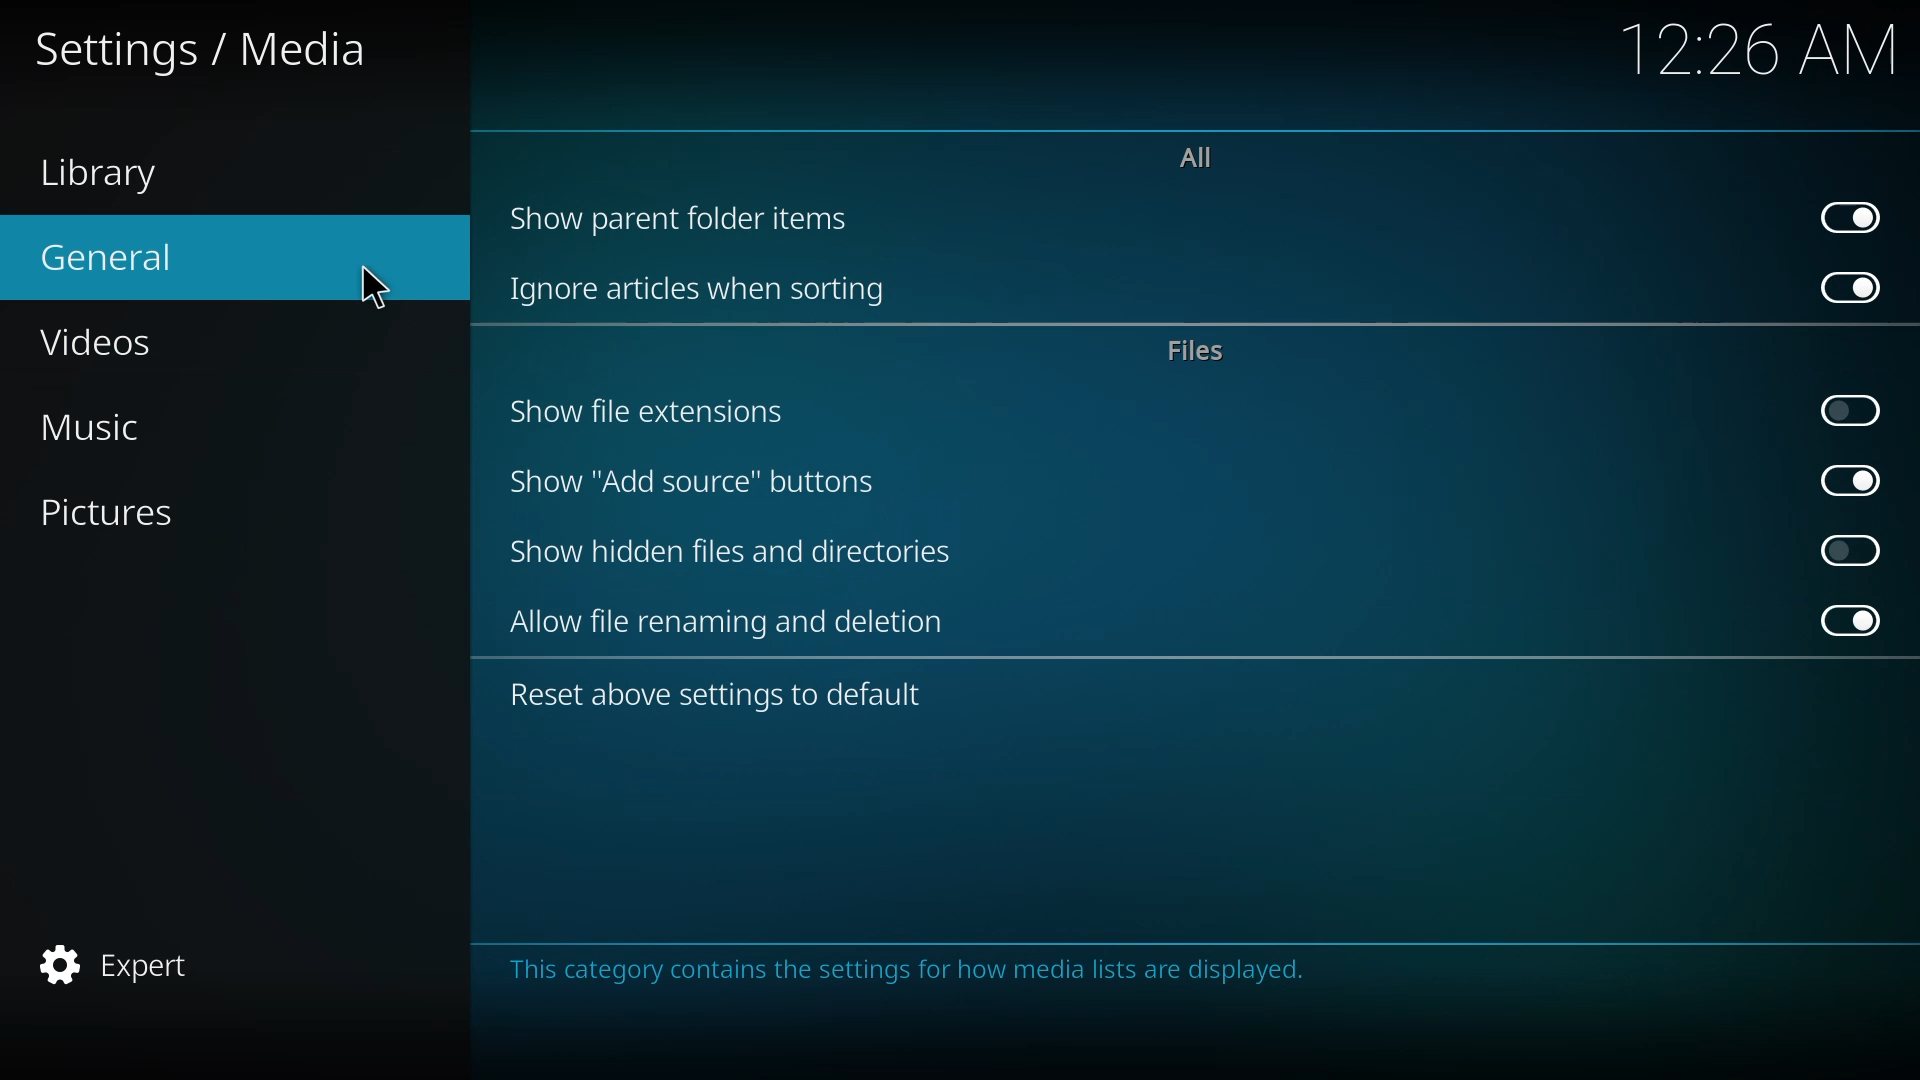  Describe the element at coordinates (1858, 216) in the screenshot. I see `enabled` at that location.